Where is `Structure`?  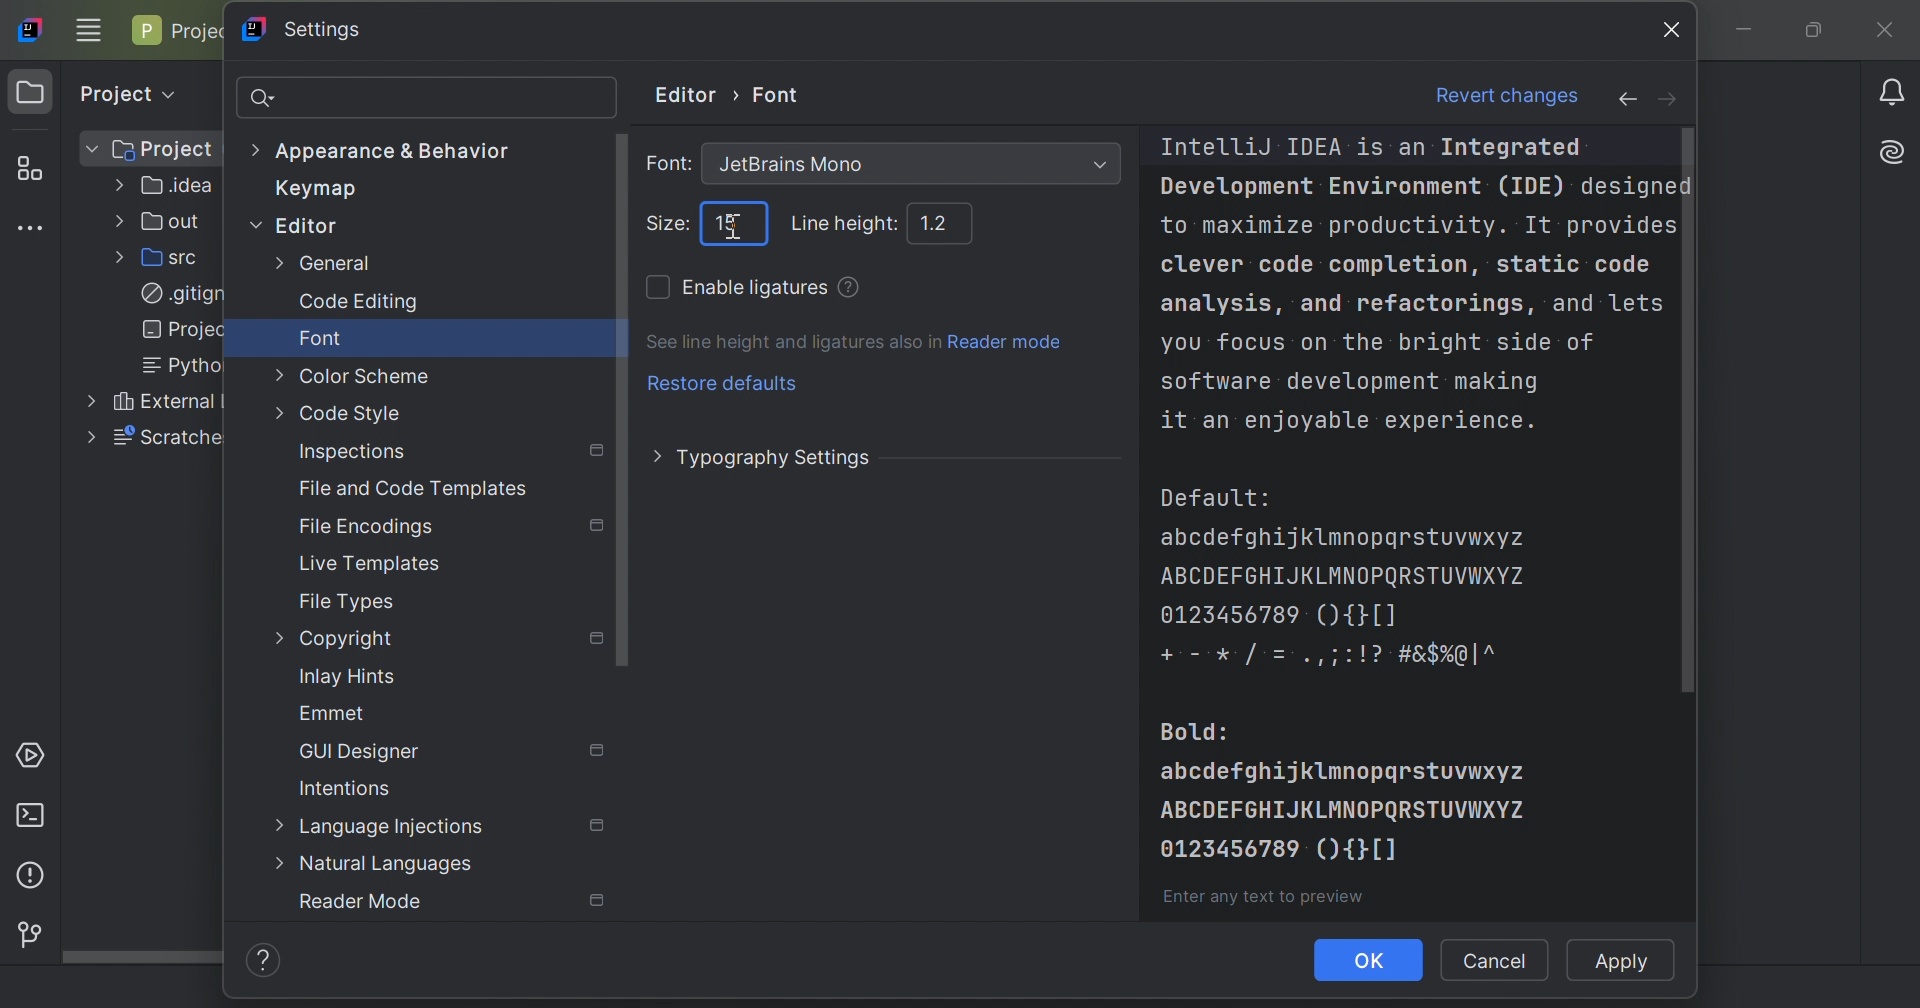
Structure is located at coordinates (30, 170).